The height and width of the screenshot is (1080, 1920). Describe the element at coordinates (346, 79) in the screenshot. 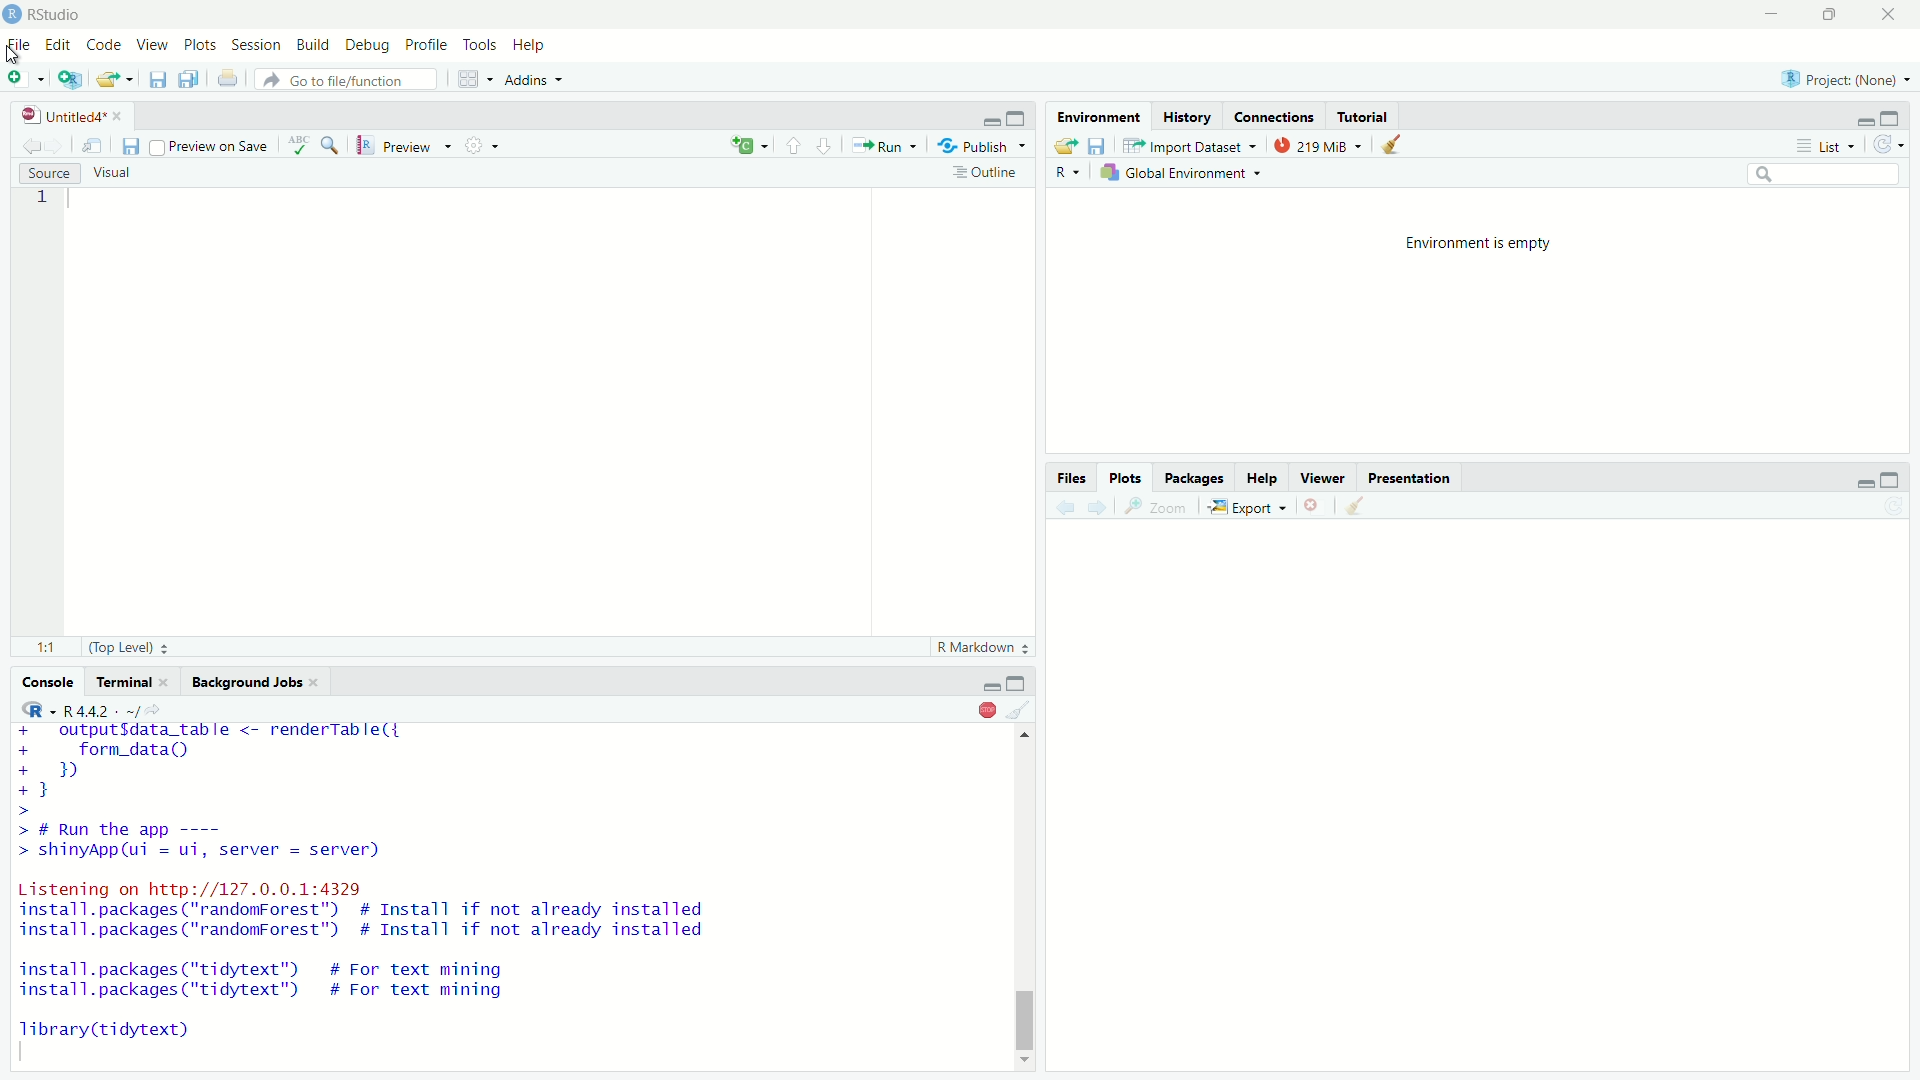

I see `Go to file/function` at that location.